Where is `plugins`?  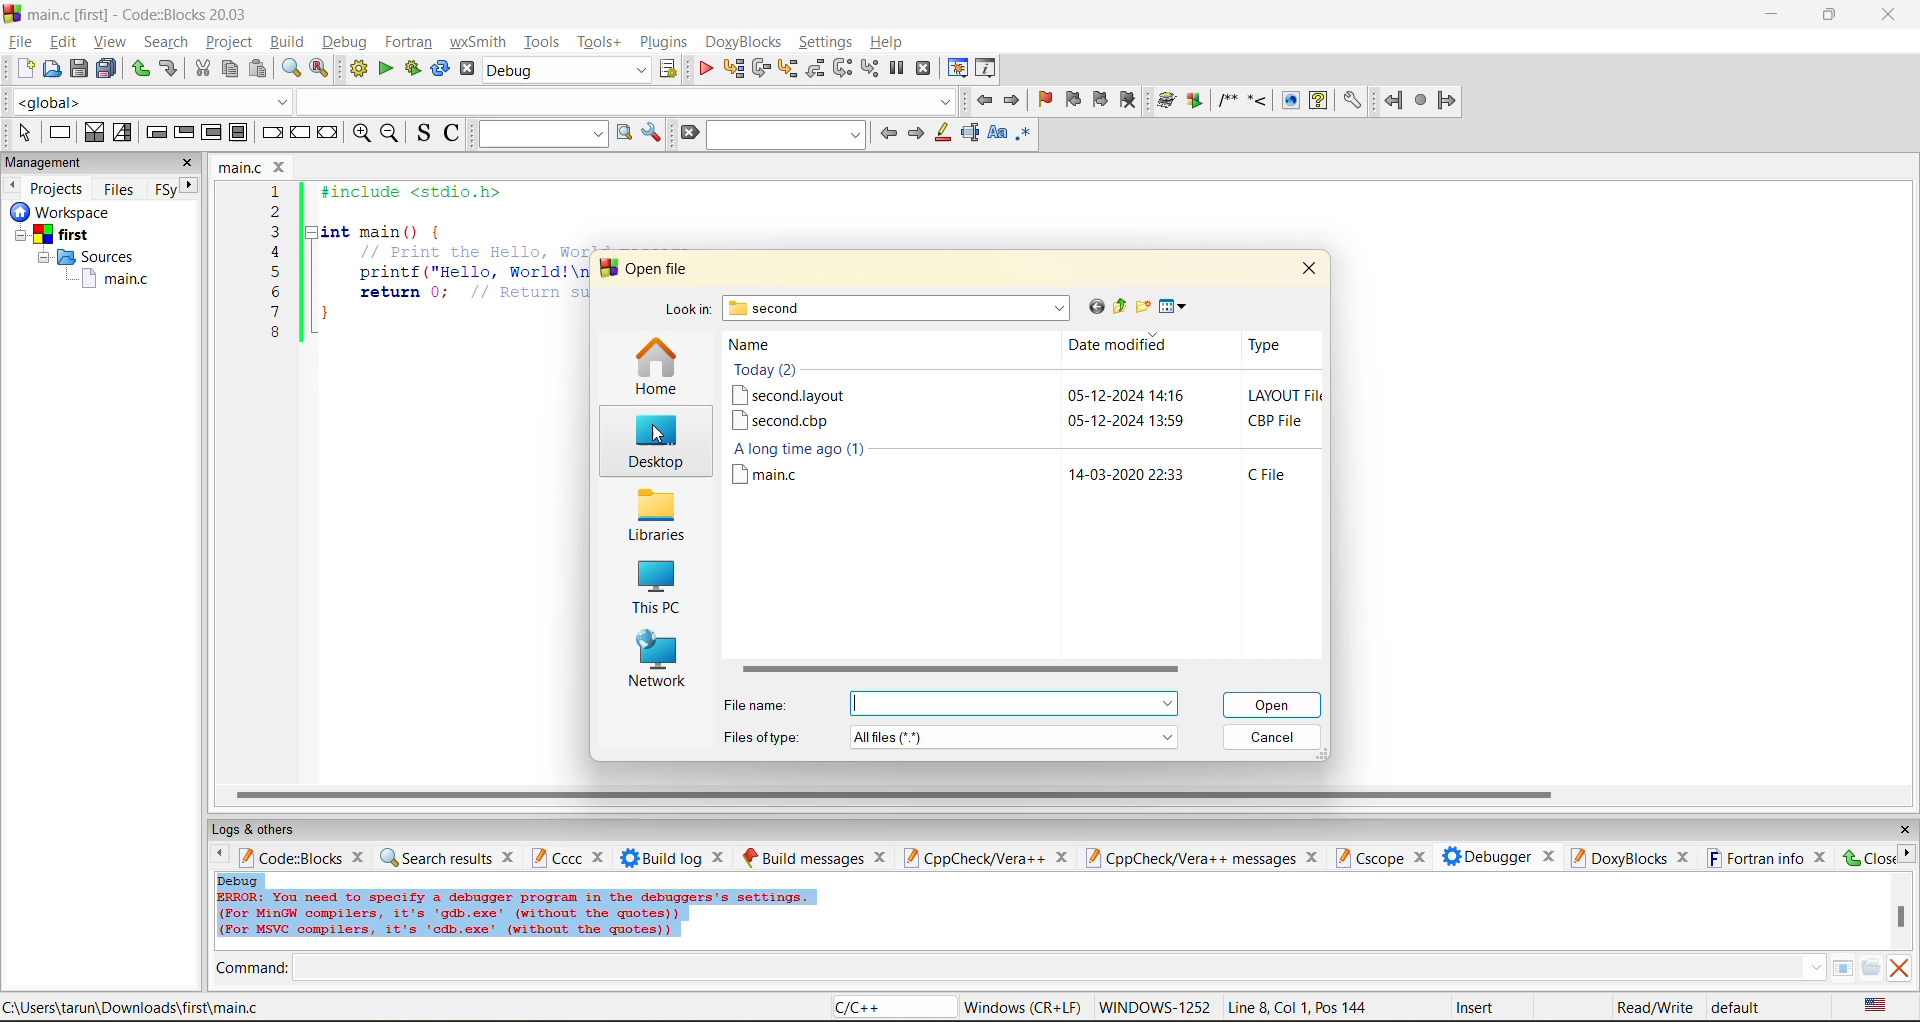 plugins is located at coordinates (666, 42).